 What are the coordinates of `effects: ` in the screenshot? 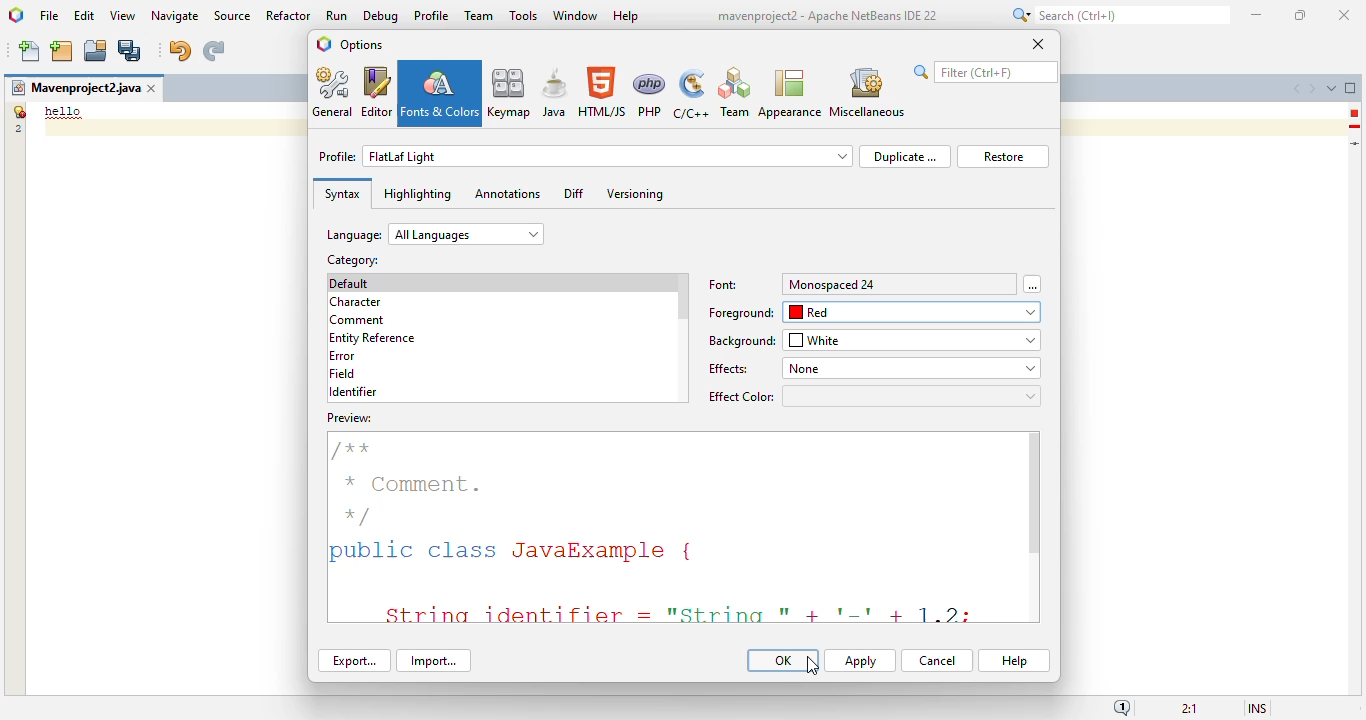 It's located at (730, 369).